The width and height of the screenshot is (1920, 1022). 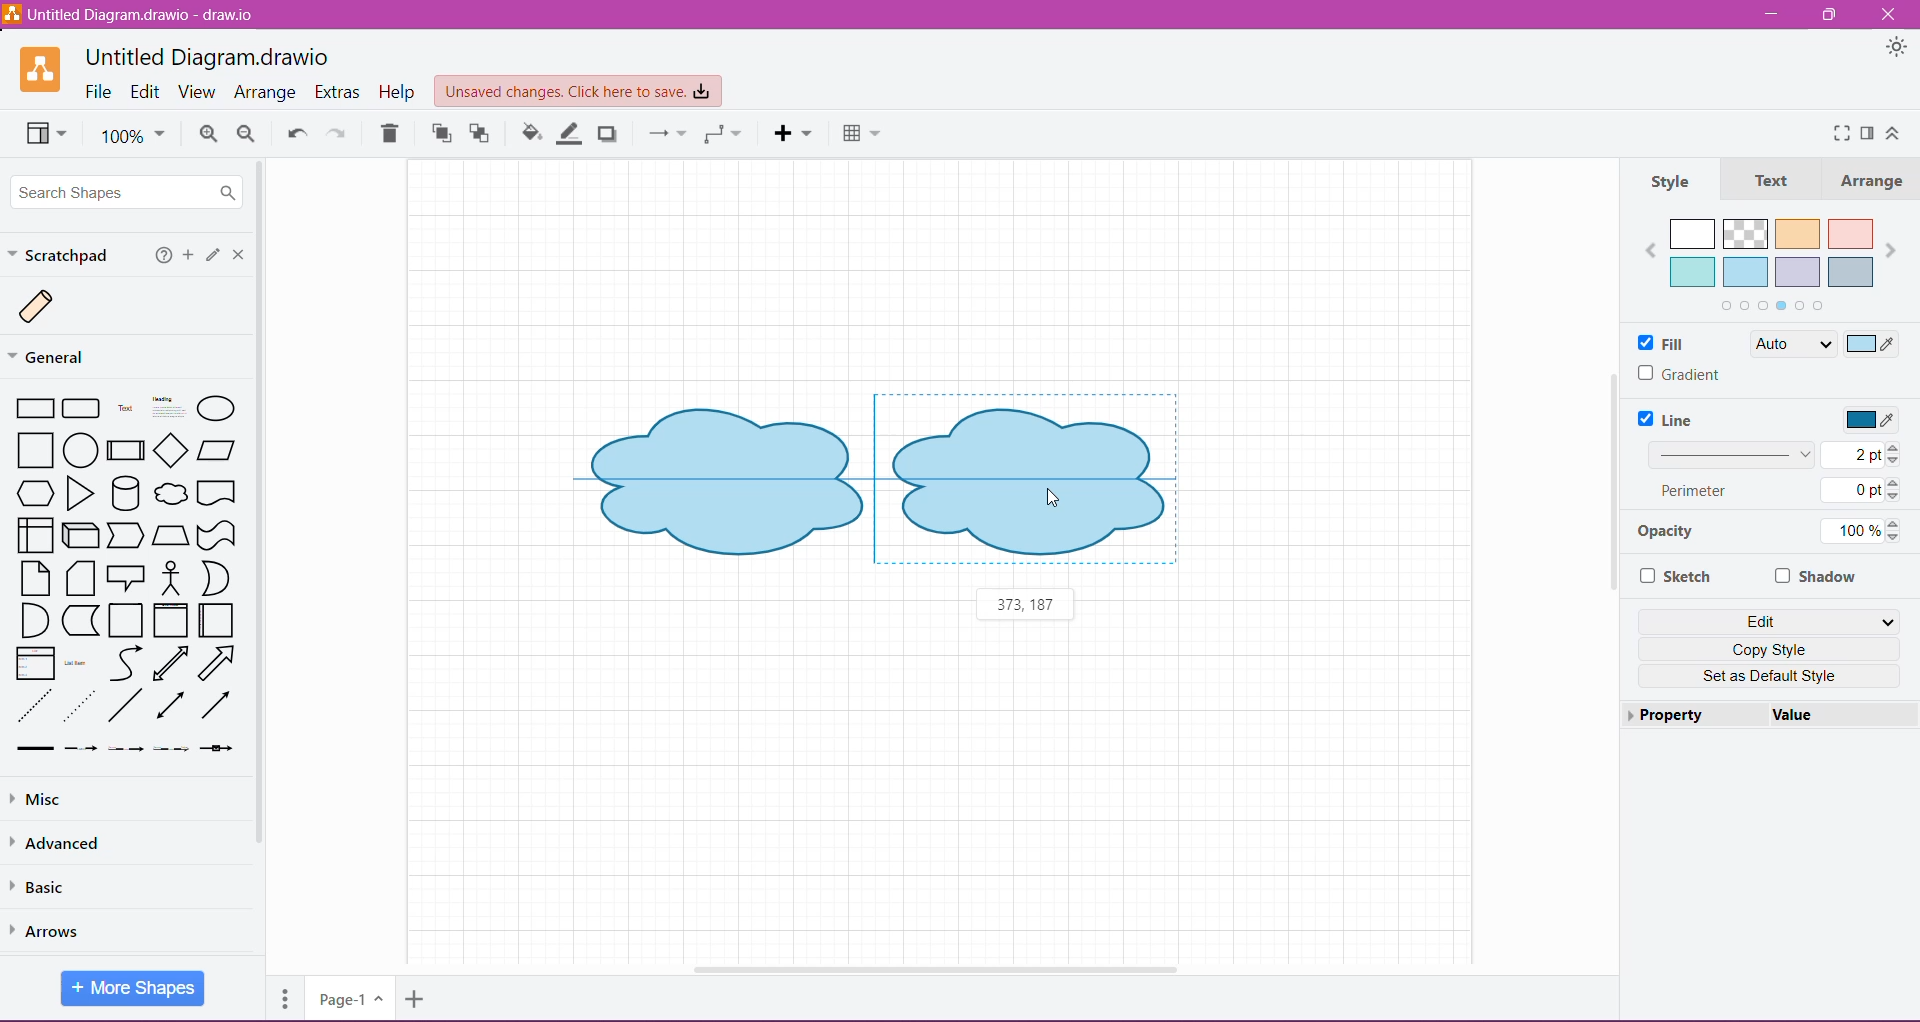 I want to click on Edit, so click(x=1769, y=621).